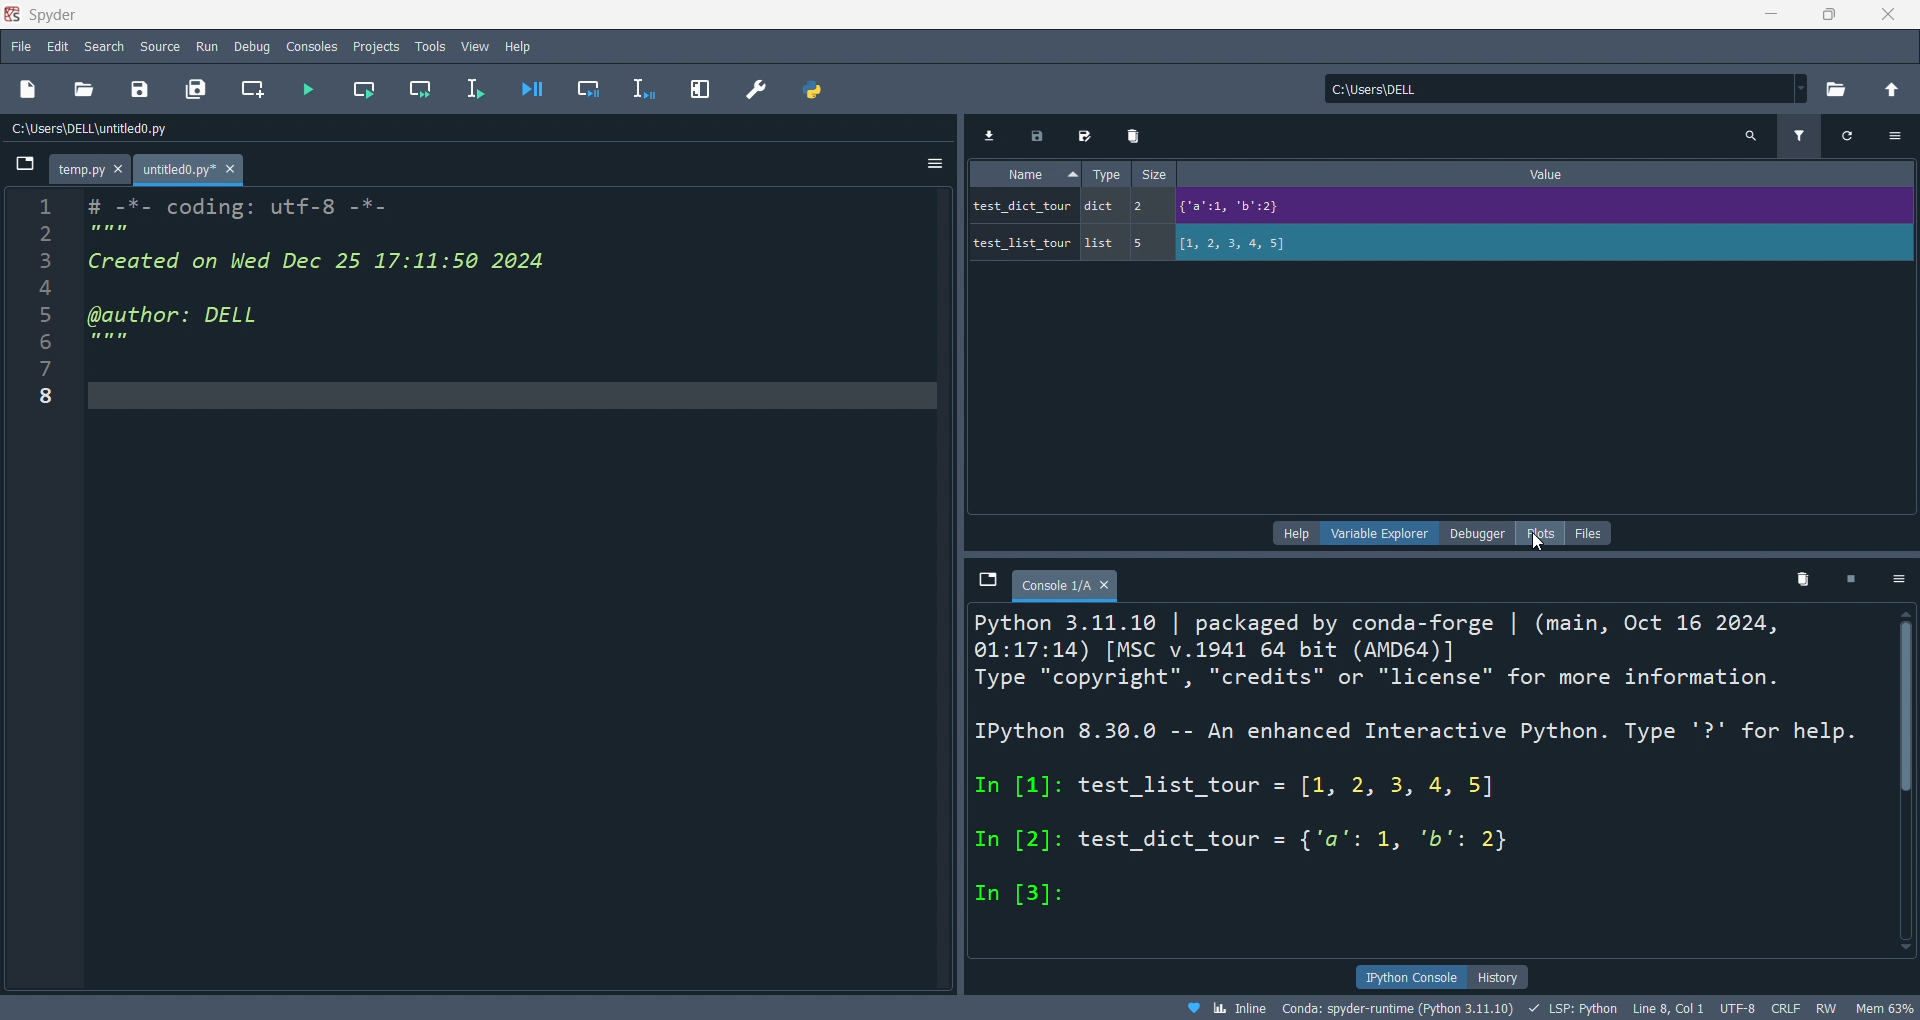 The width and height of the screenshot is (1920, 1020). Describe the element at coordinates (420, 87) in the screenshot. I see `run cell and move` at that location.